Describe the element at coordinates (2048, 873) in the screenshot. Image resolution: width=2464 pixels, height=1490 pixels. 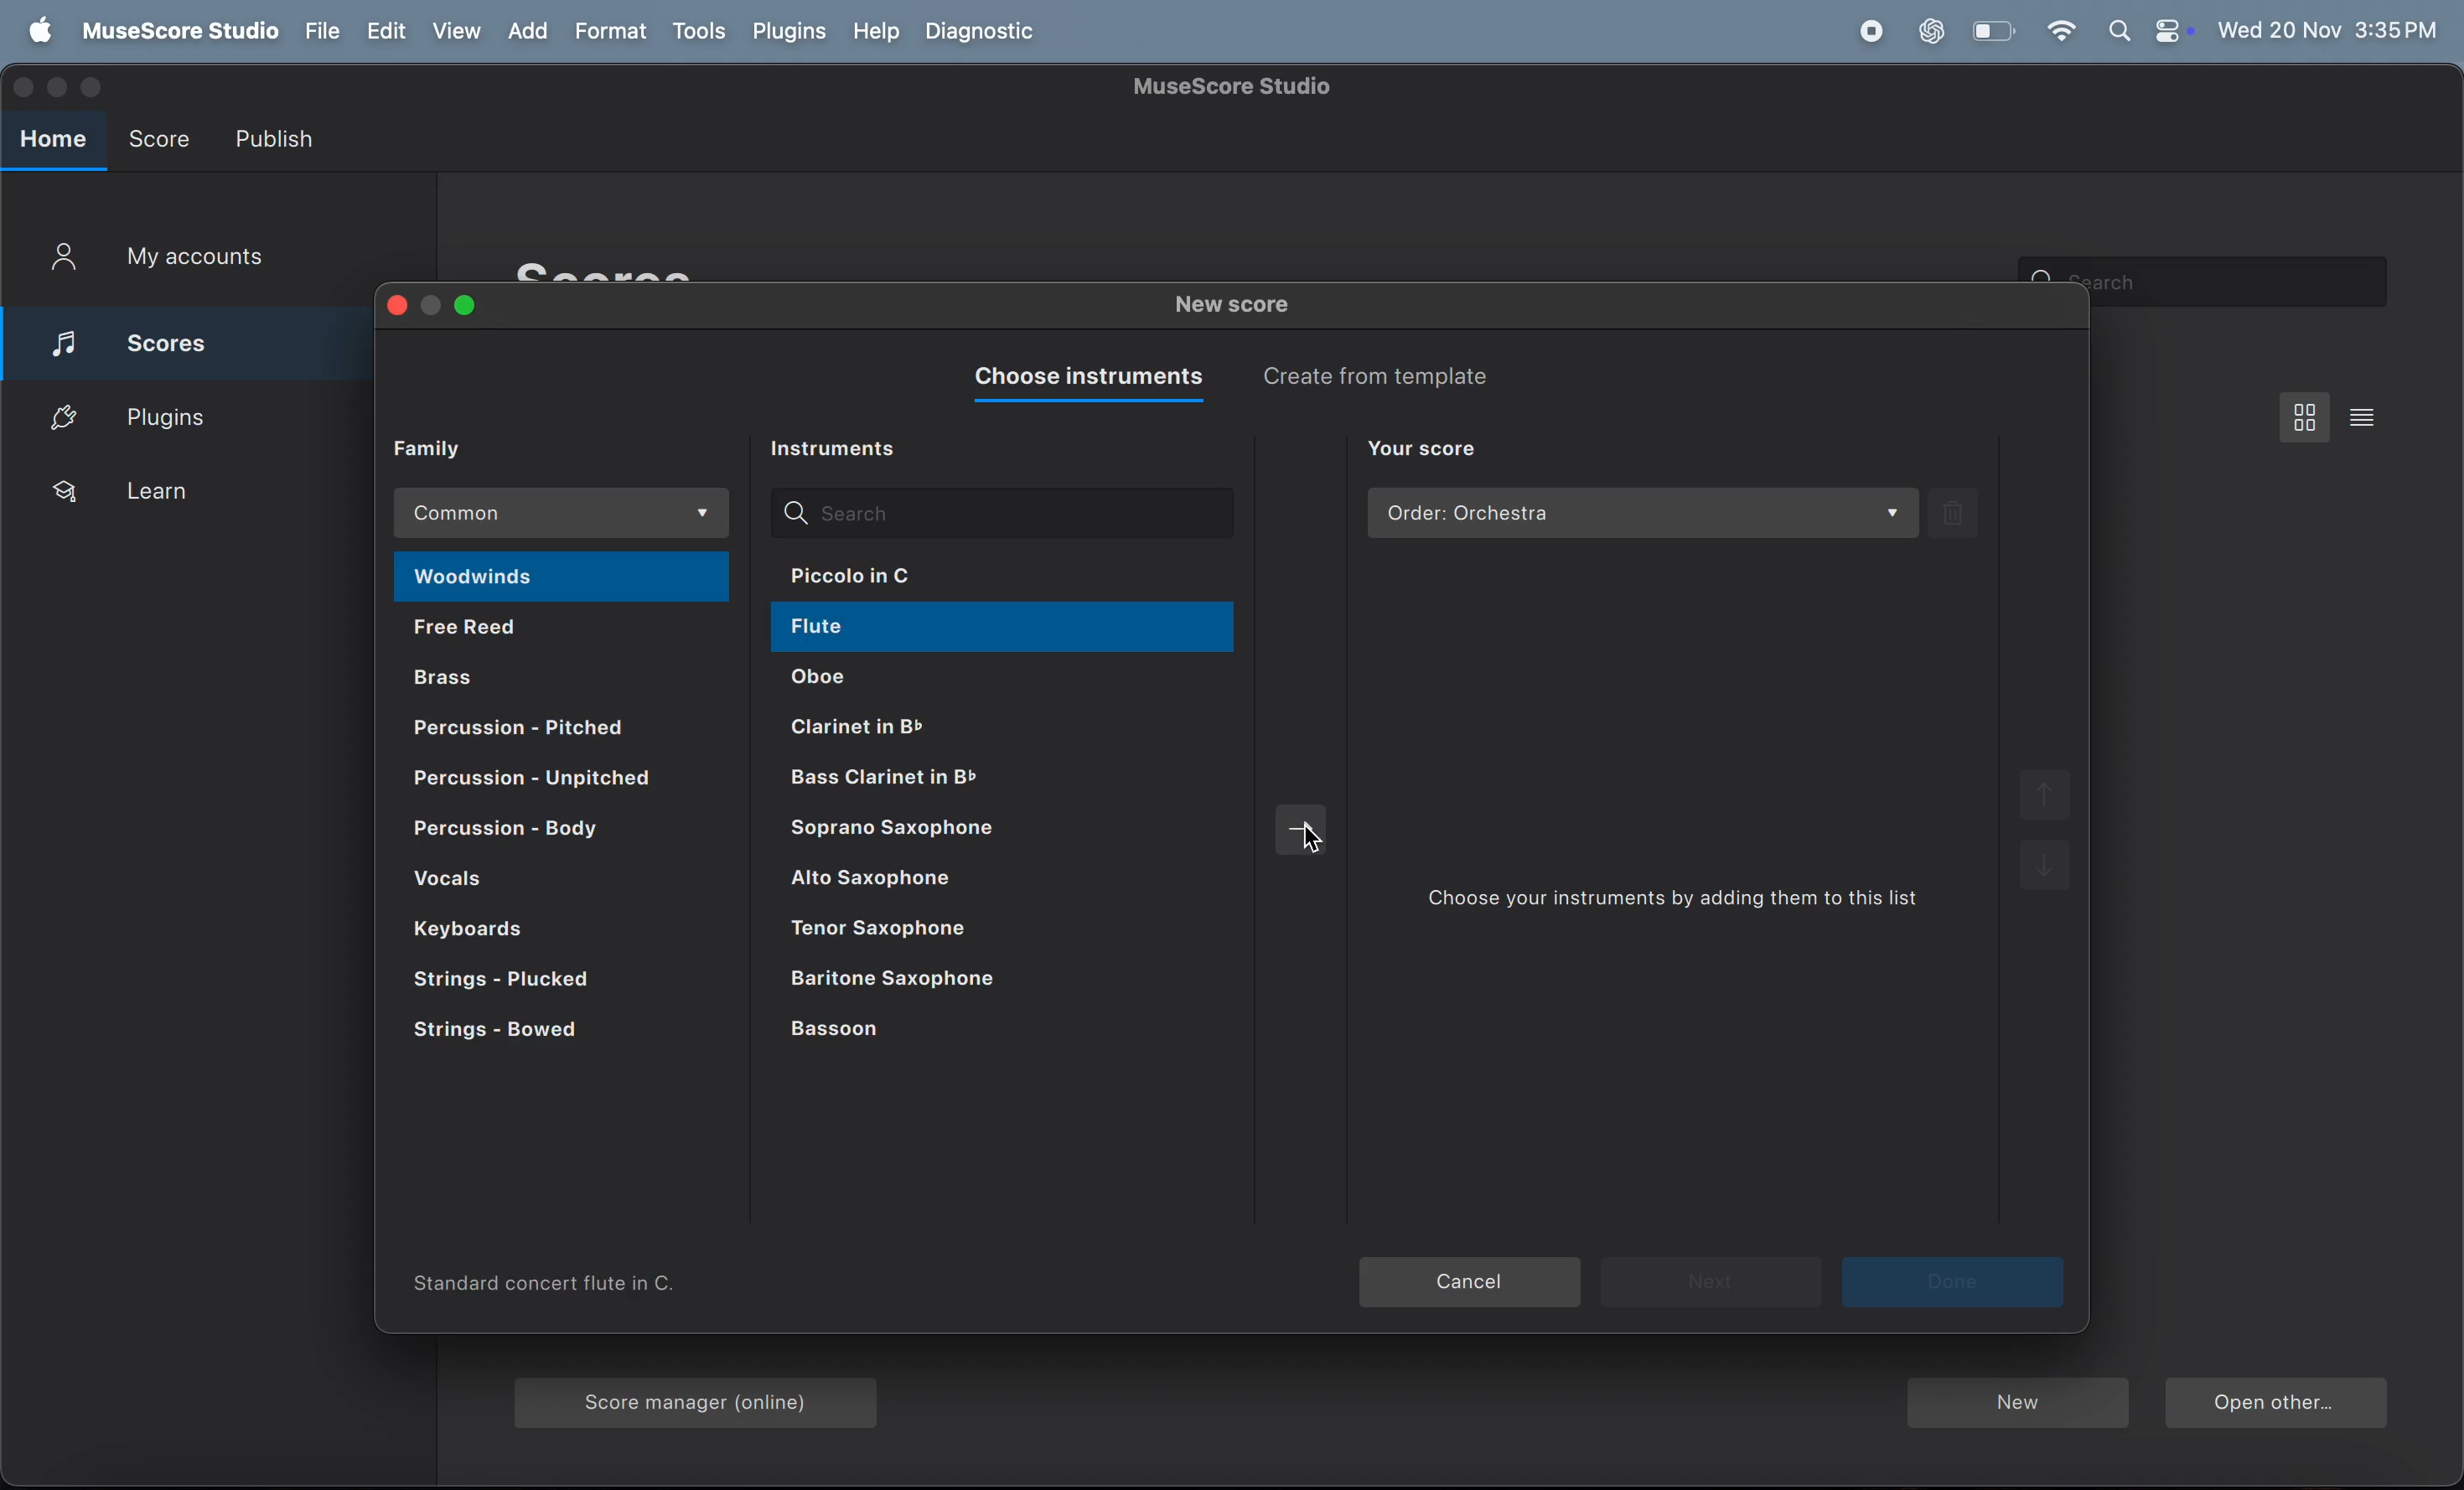
I see `down` at that location.